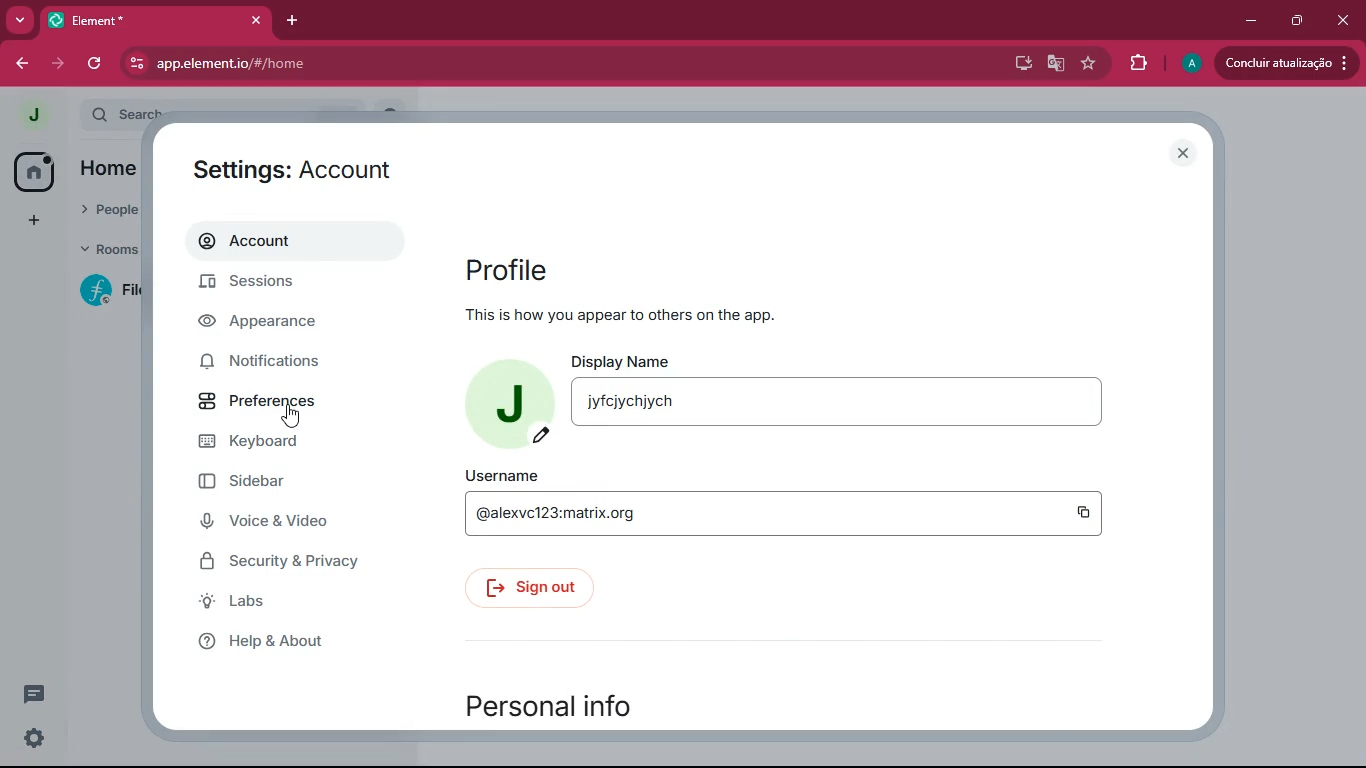  What do you see at coordinates (846, 362) in the screenshot?
I see `display name` at bounding box center [846, 362].